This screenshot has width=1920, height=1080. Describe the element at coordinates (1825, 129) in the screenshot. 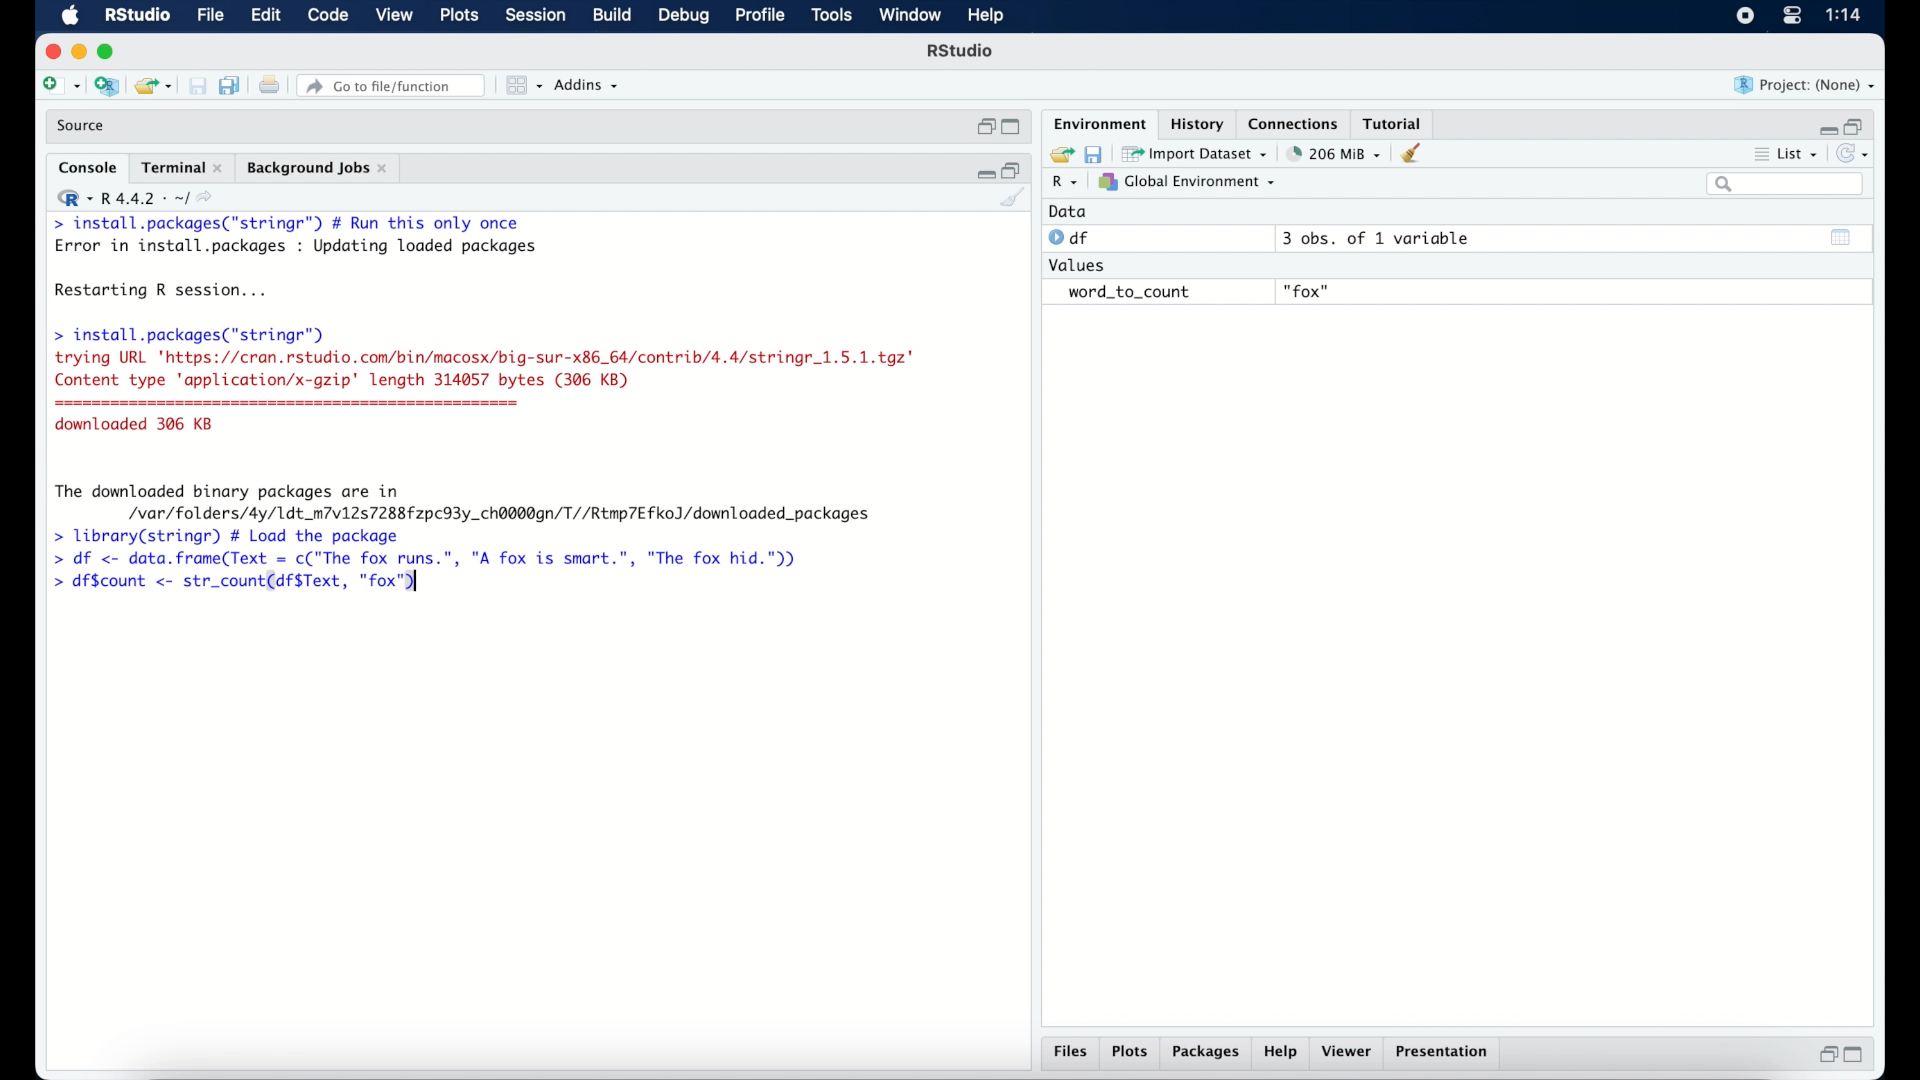

I see `minimize` at that location.